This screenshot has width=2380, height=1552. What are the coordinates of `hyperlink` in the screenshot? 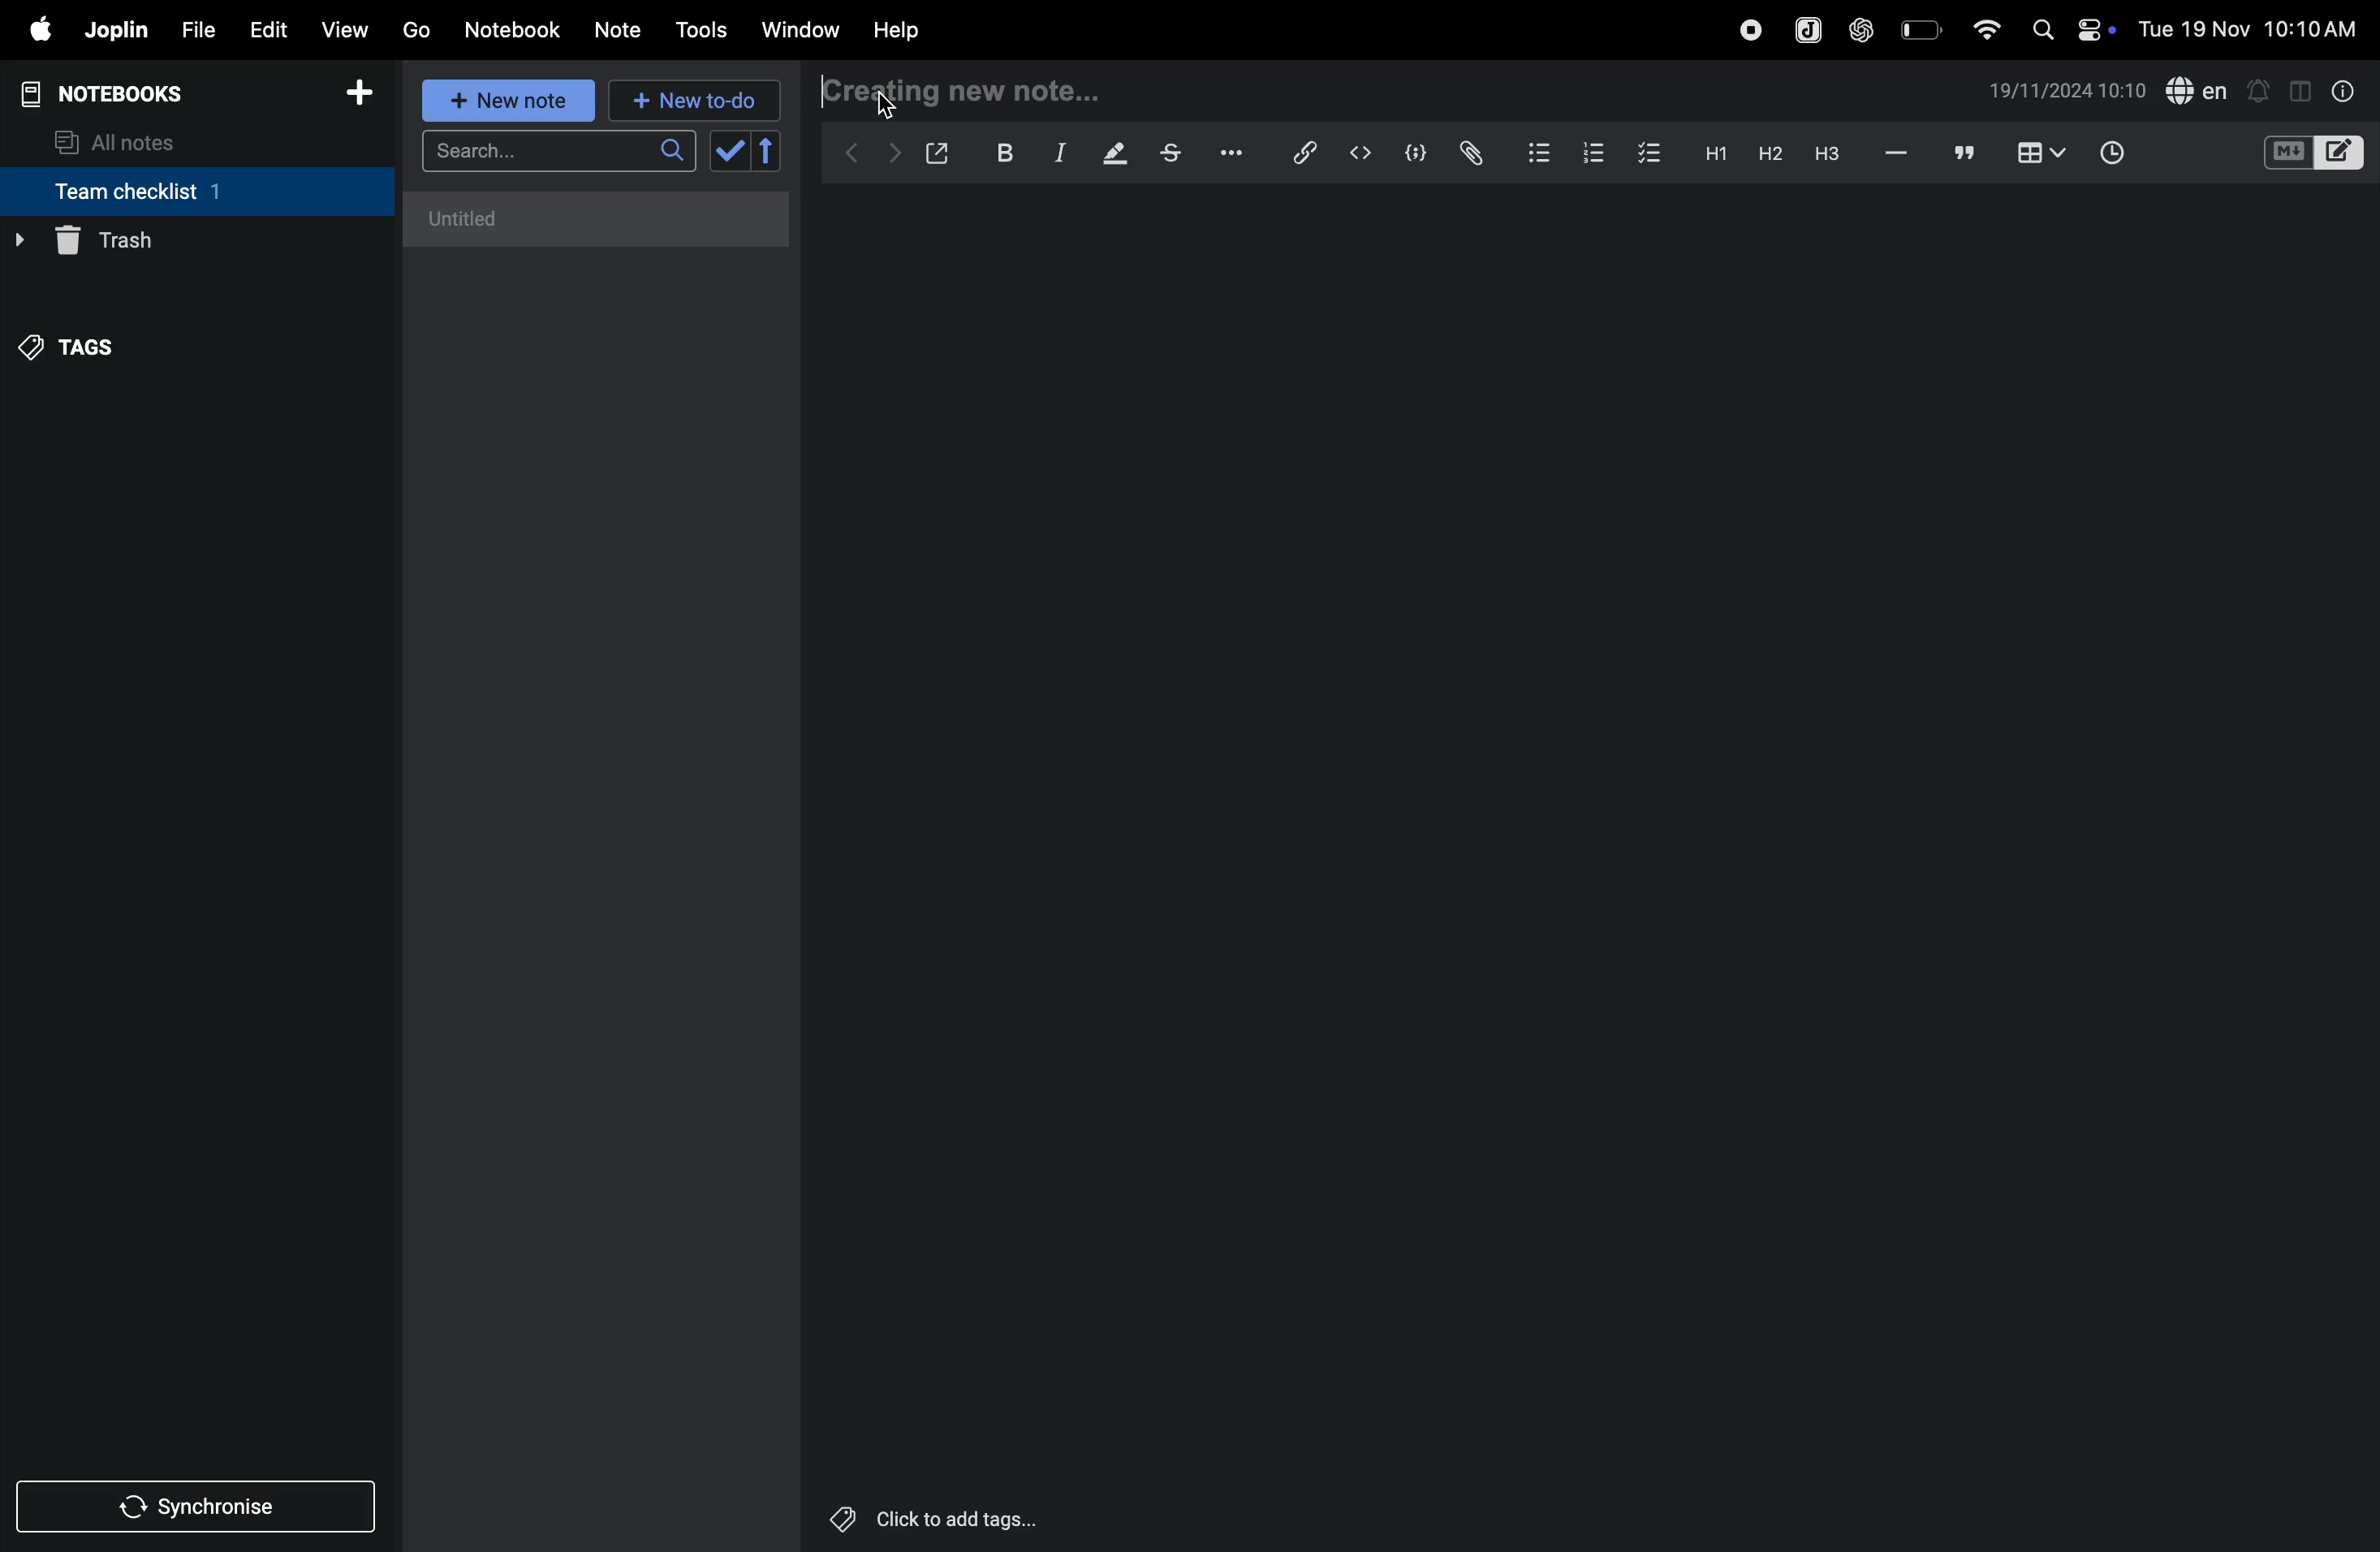 It's located at (1296, 151).